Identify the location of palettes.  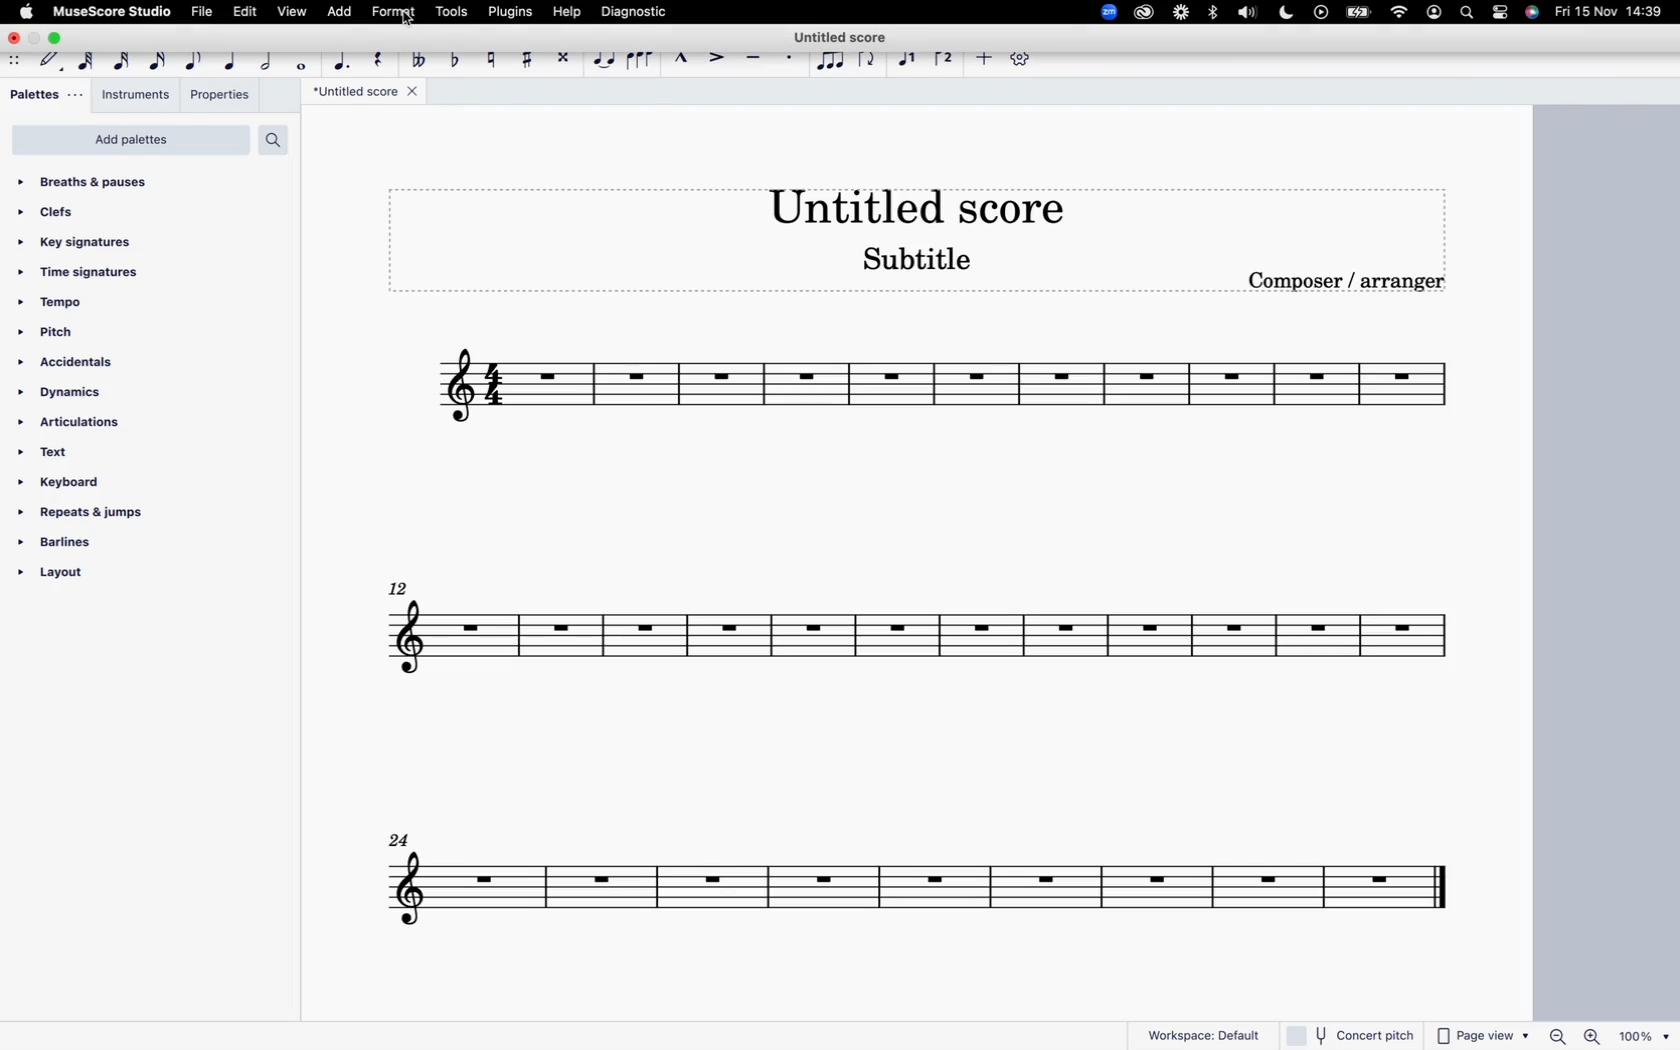
(47, 94).